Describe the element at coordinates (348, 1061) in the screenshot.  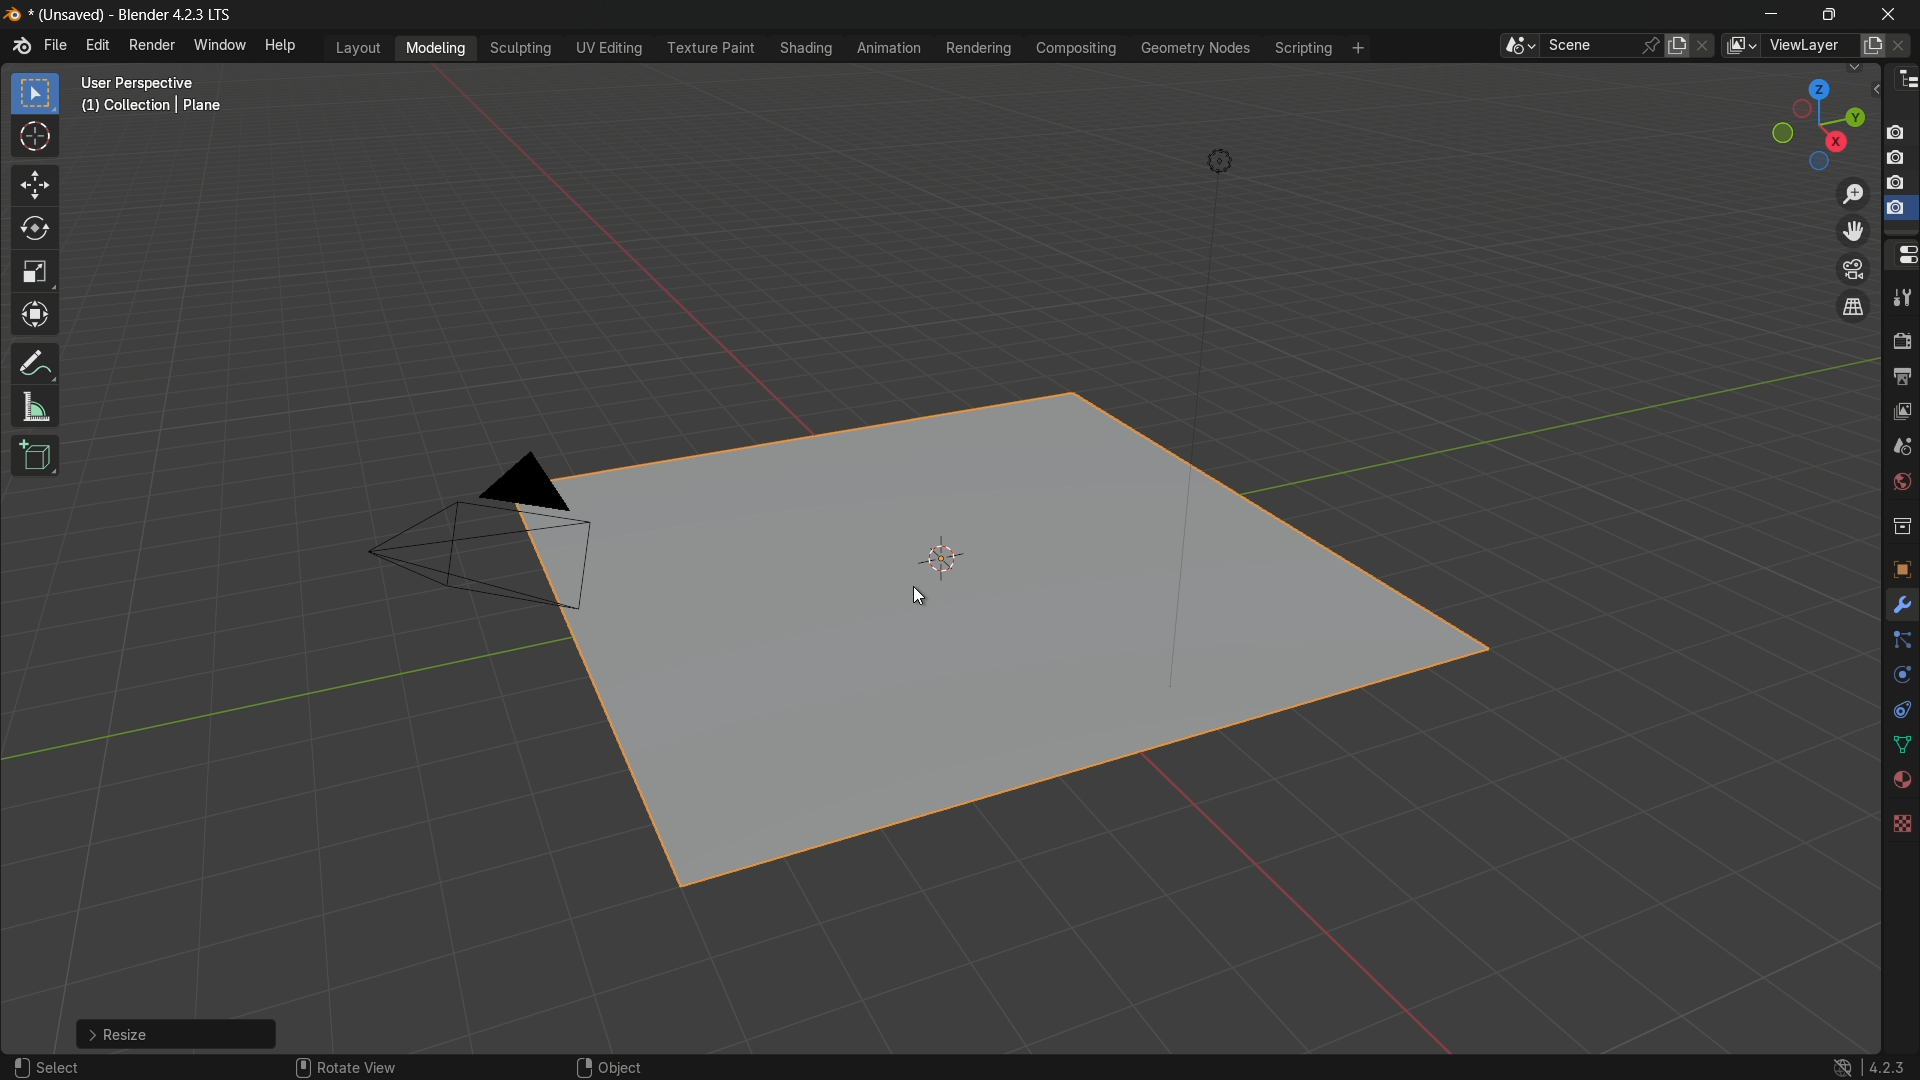
I see `rotate view` at that location.